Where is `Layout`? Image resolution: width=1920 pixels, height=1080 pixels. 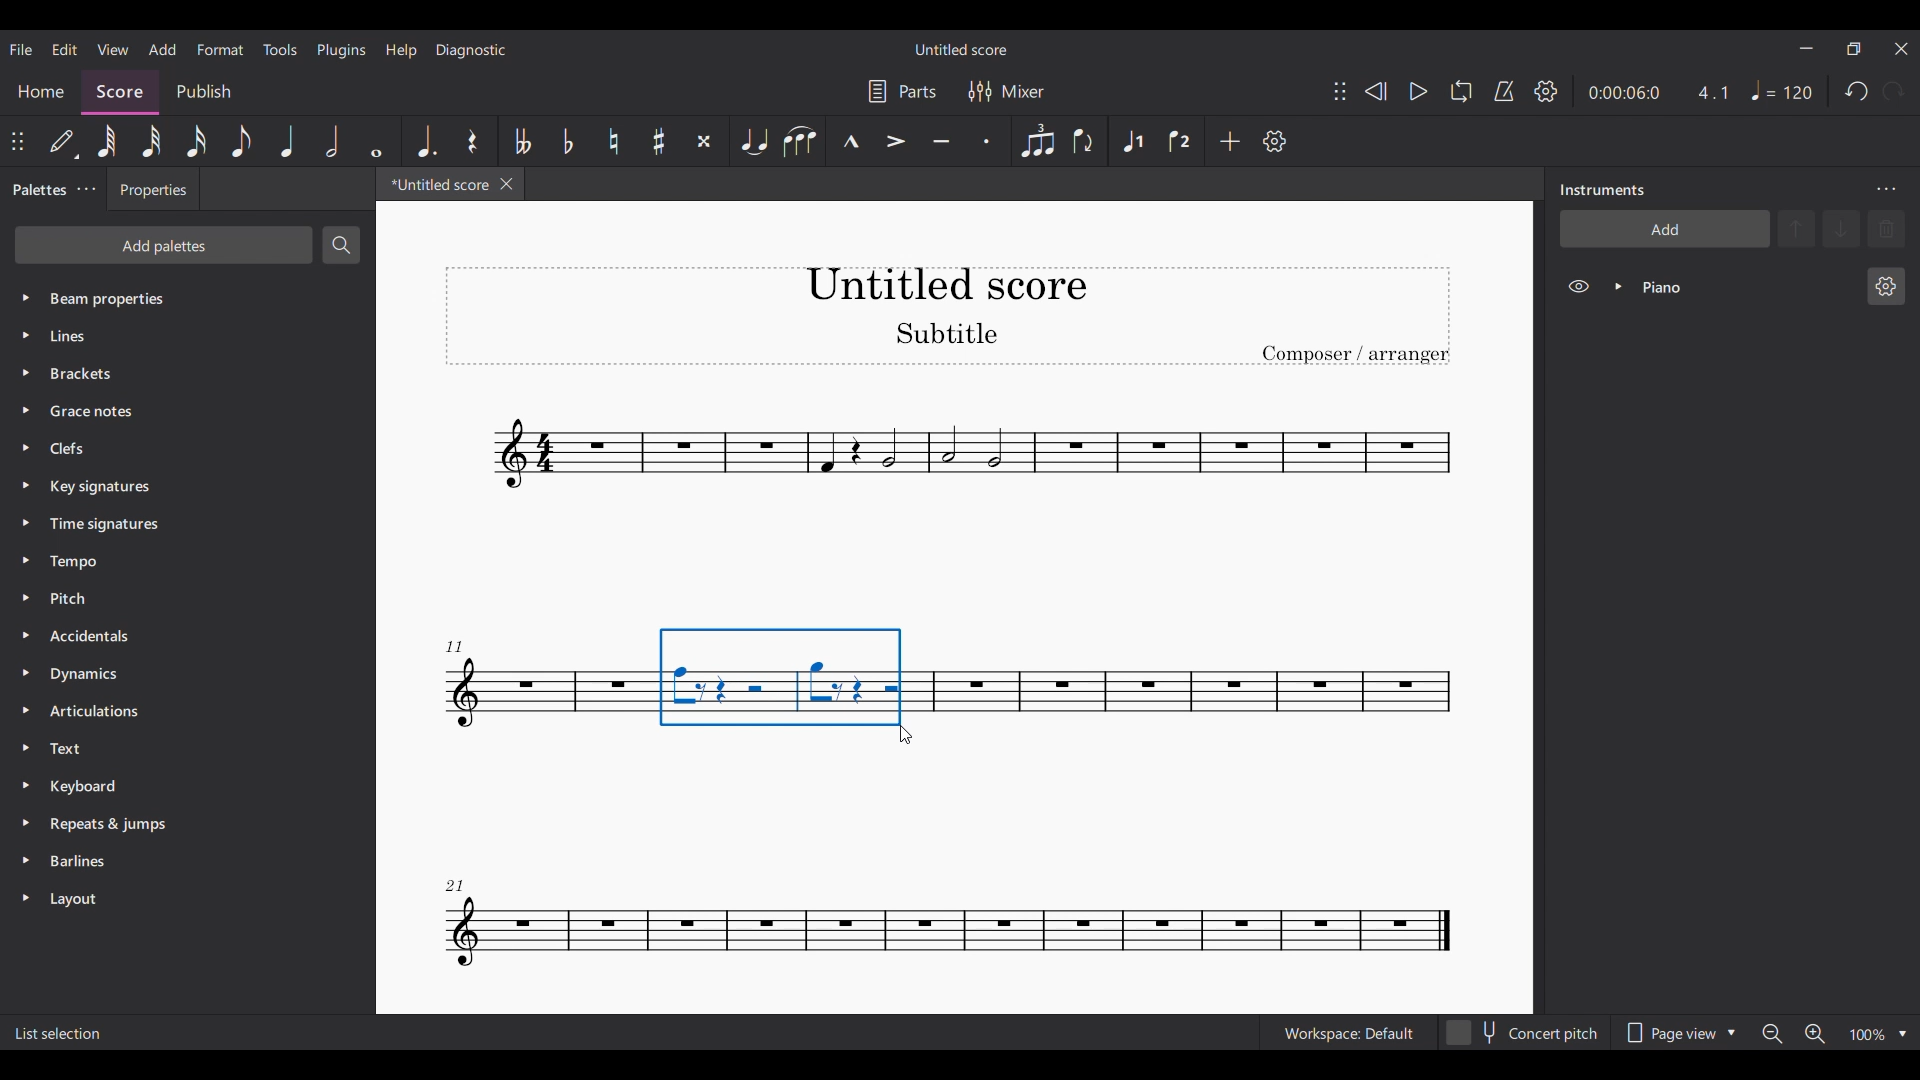
Layout is located at coordinates (172, 899).